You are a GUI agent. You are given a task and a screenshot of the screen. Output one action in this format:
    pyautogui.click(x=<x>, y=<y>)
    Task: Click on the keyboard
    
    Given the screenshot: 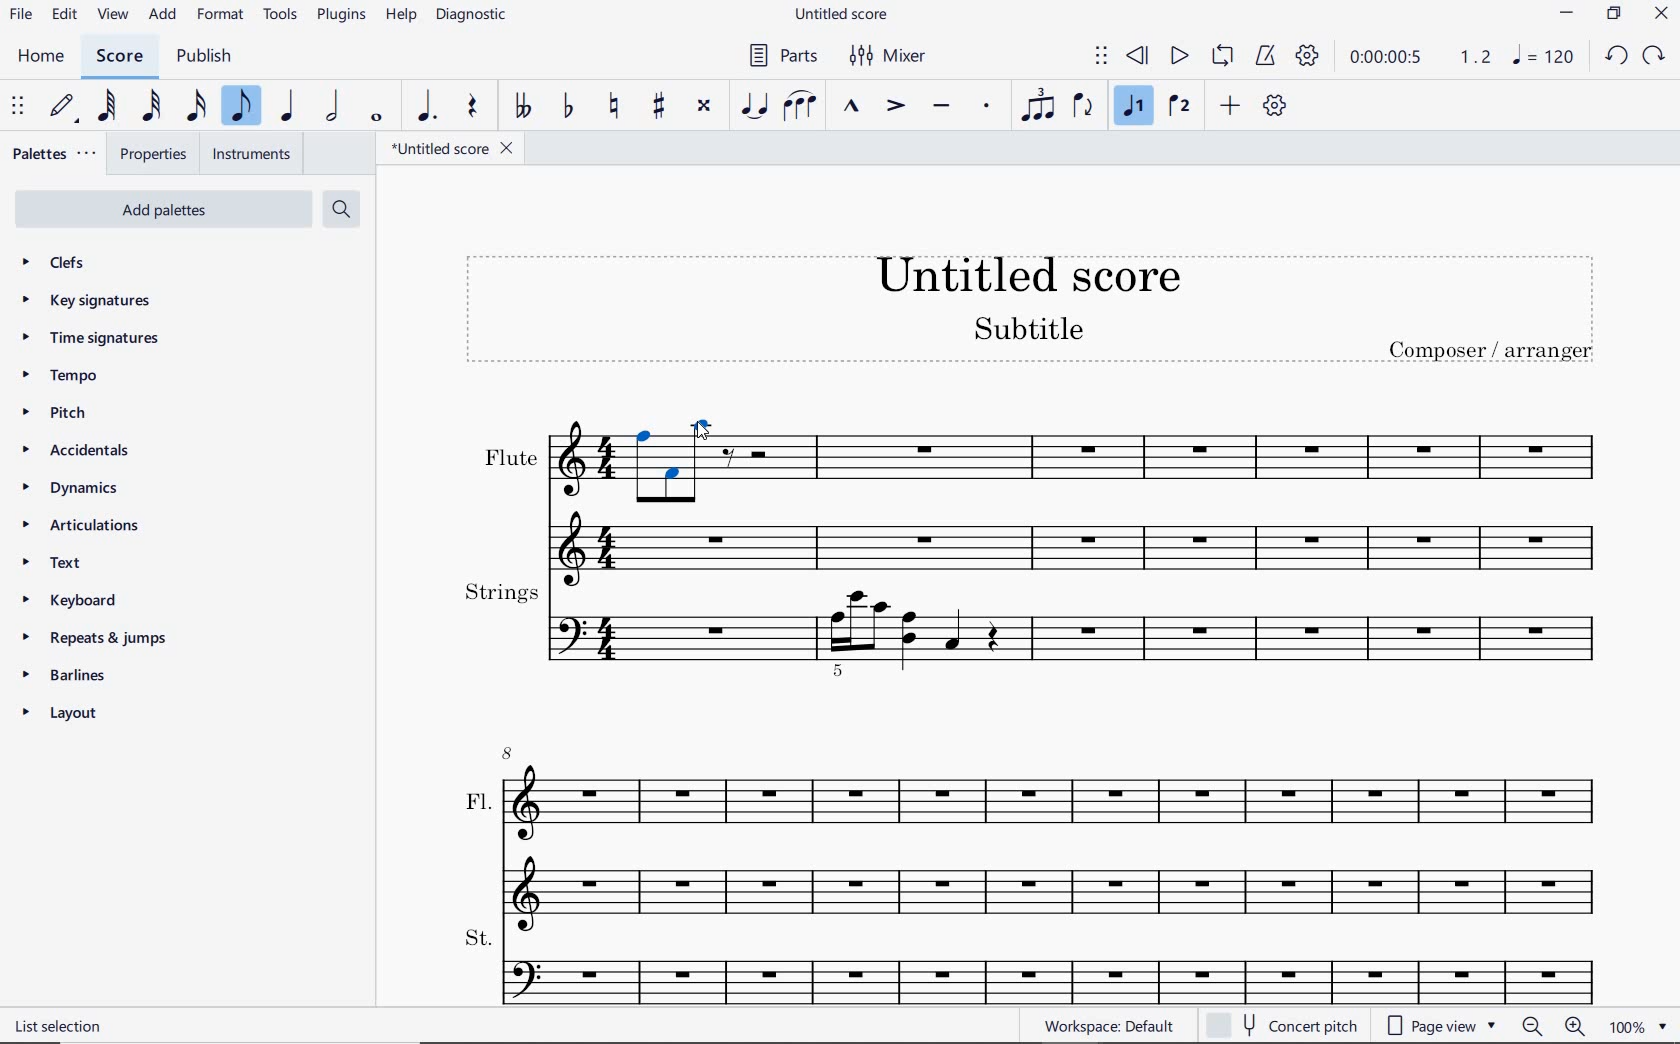 What is the action you would take?
    pyautogui.click(x=76, y=601)
    